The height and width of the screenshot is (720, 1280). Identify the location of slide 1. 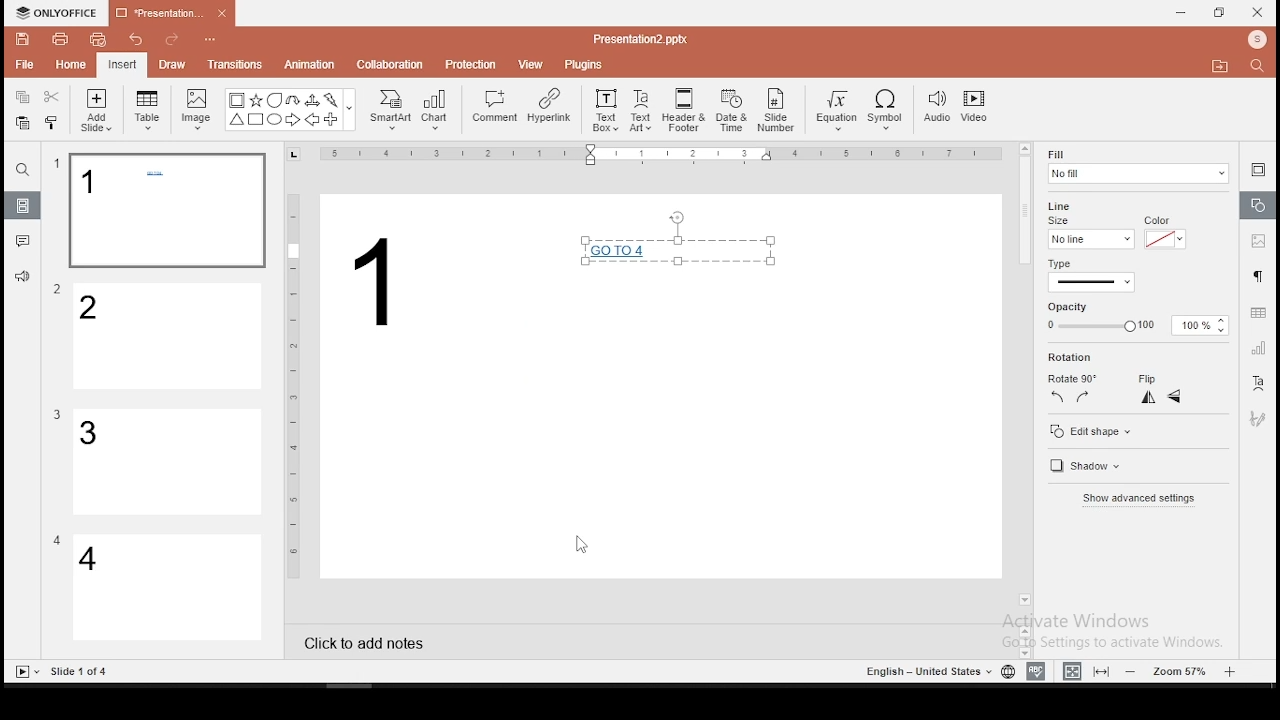
(166, 211).